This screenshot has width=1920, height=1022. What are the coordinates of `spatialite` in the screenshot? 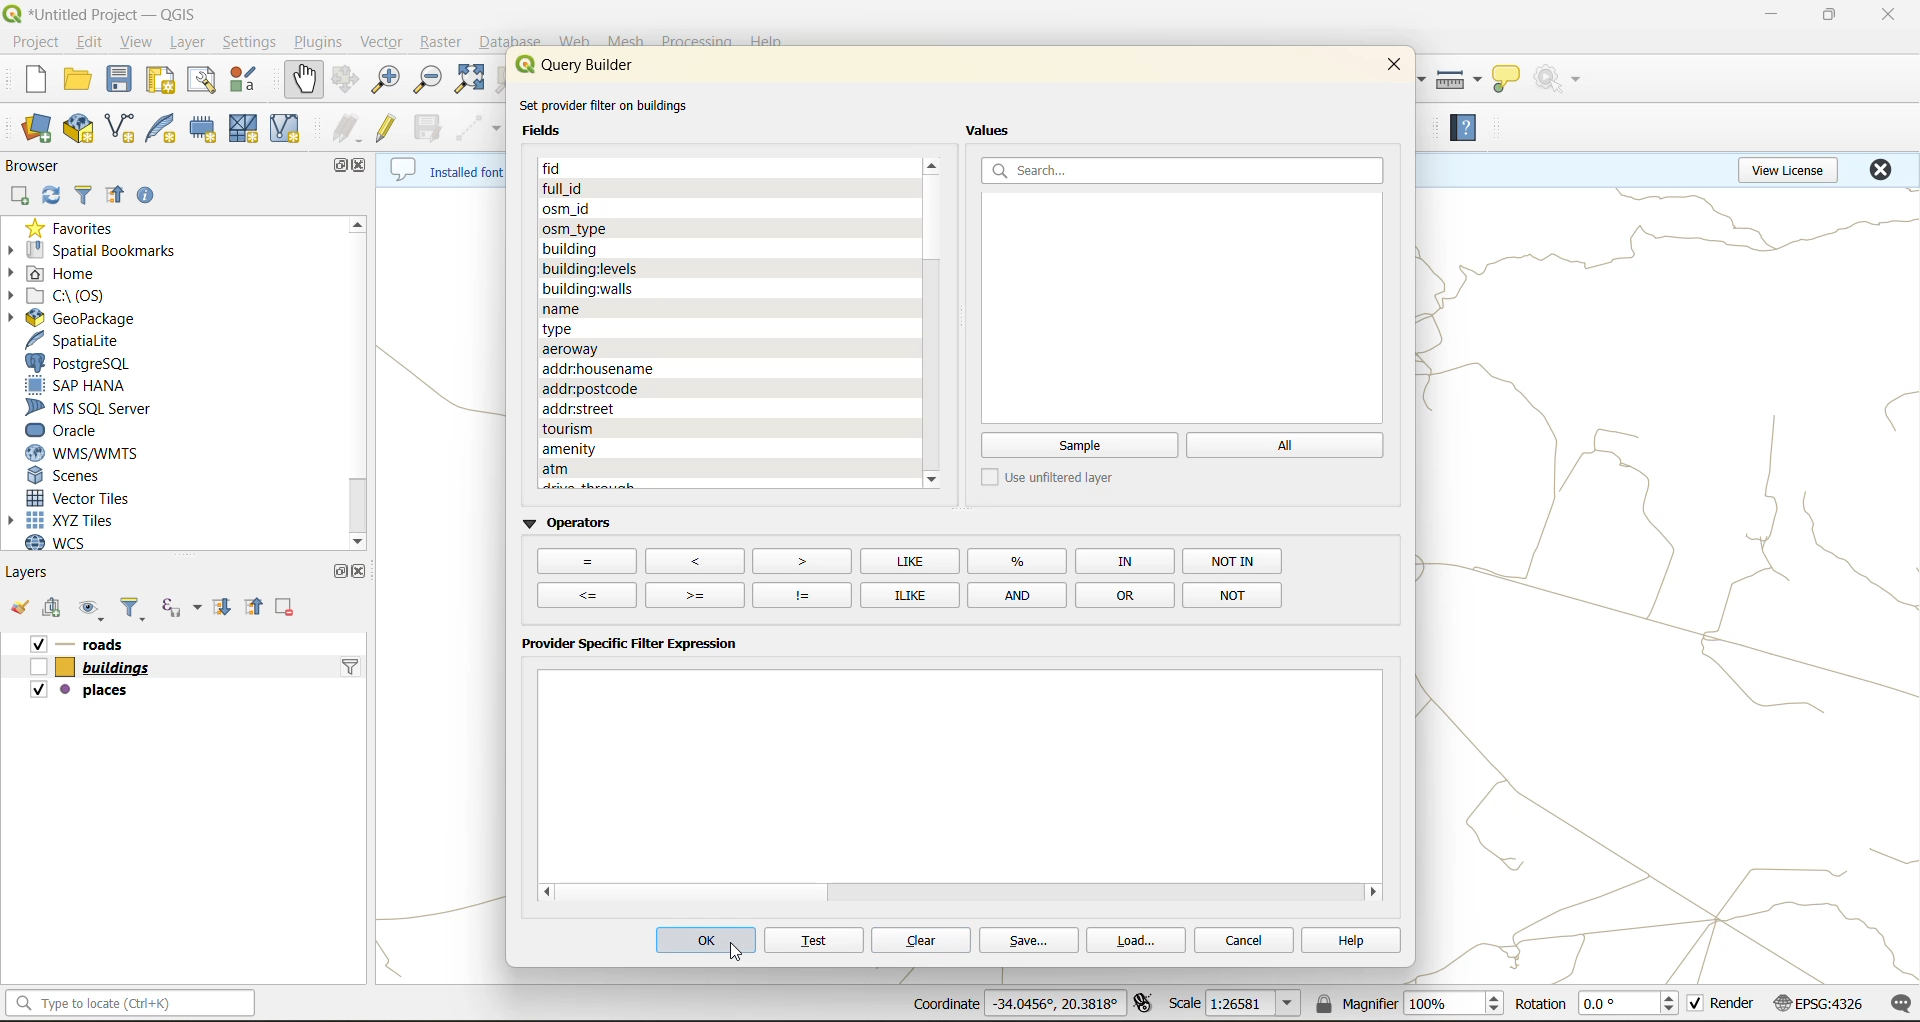 It's located at (85, 341).